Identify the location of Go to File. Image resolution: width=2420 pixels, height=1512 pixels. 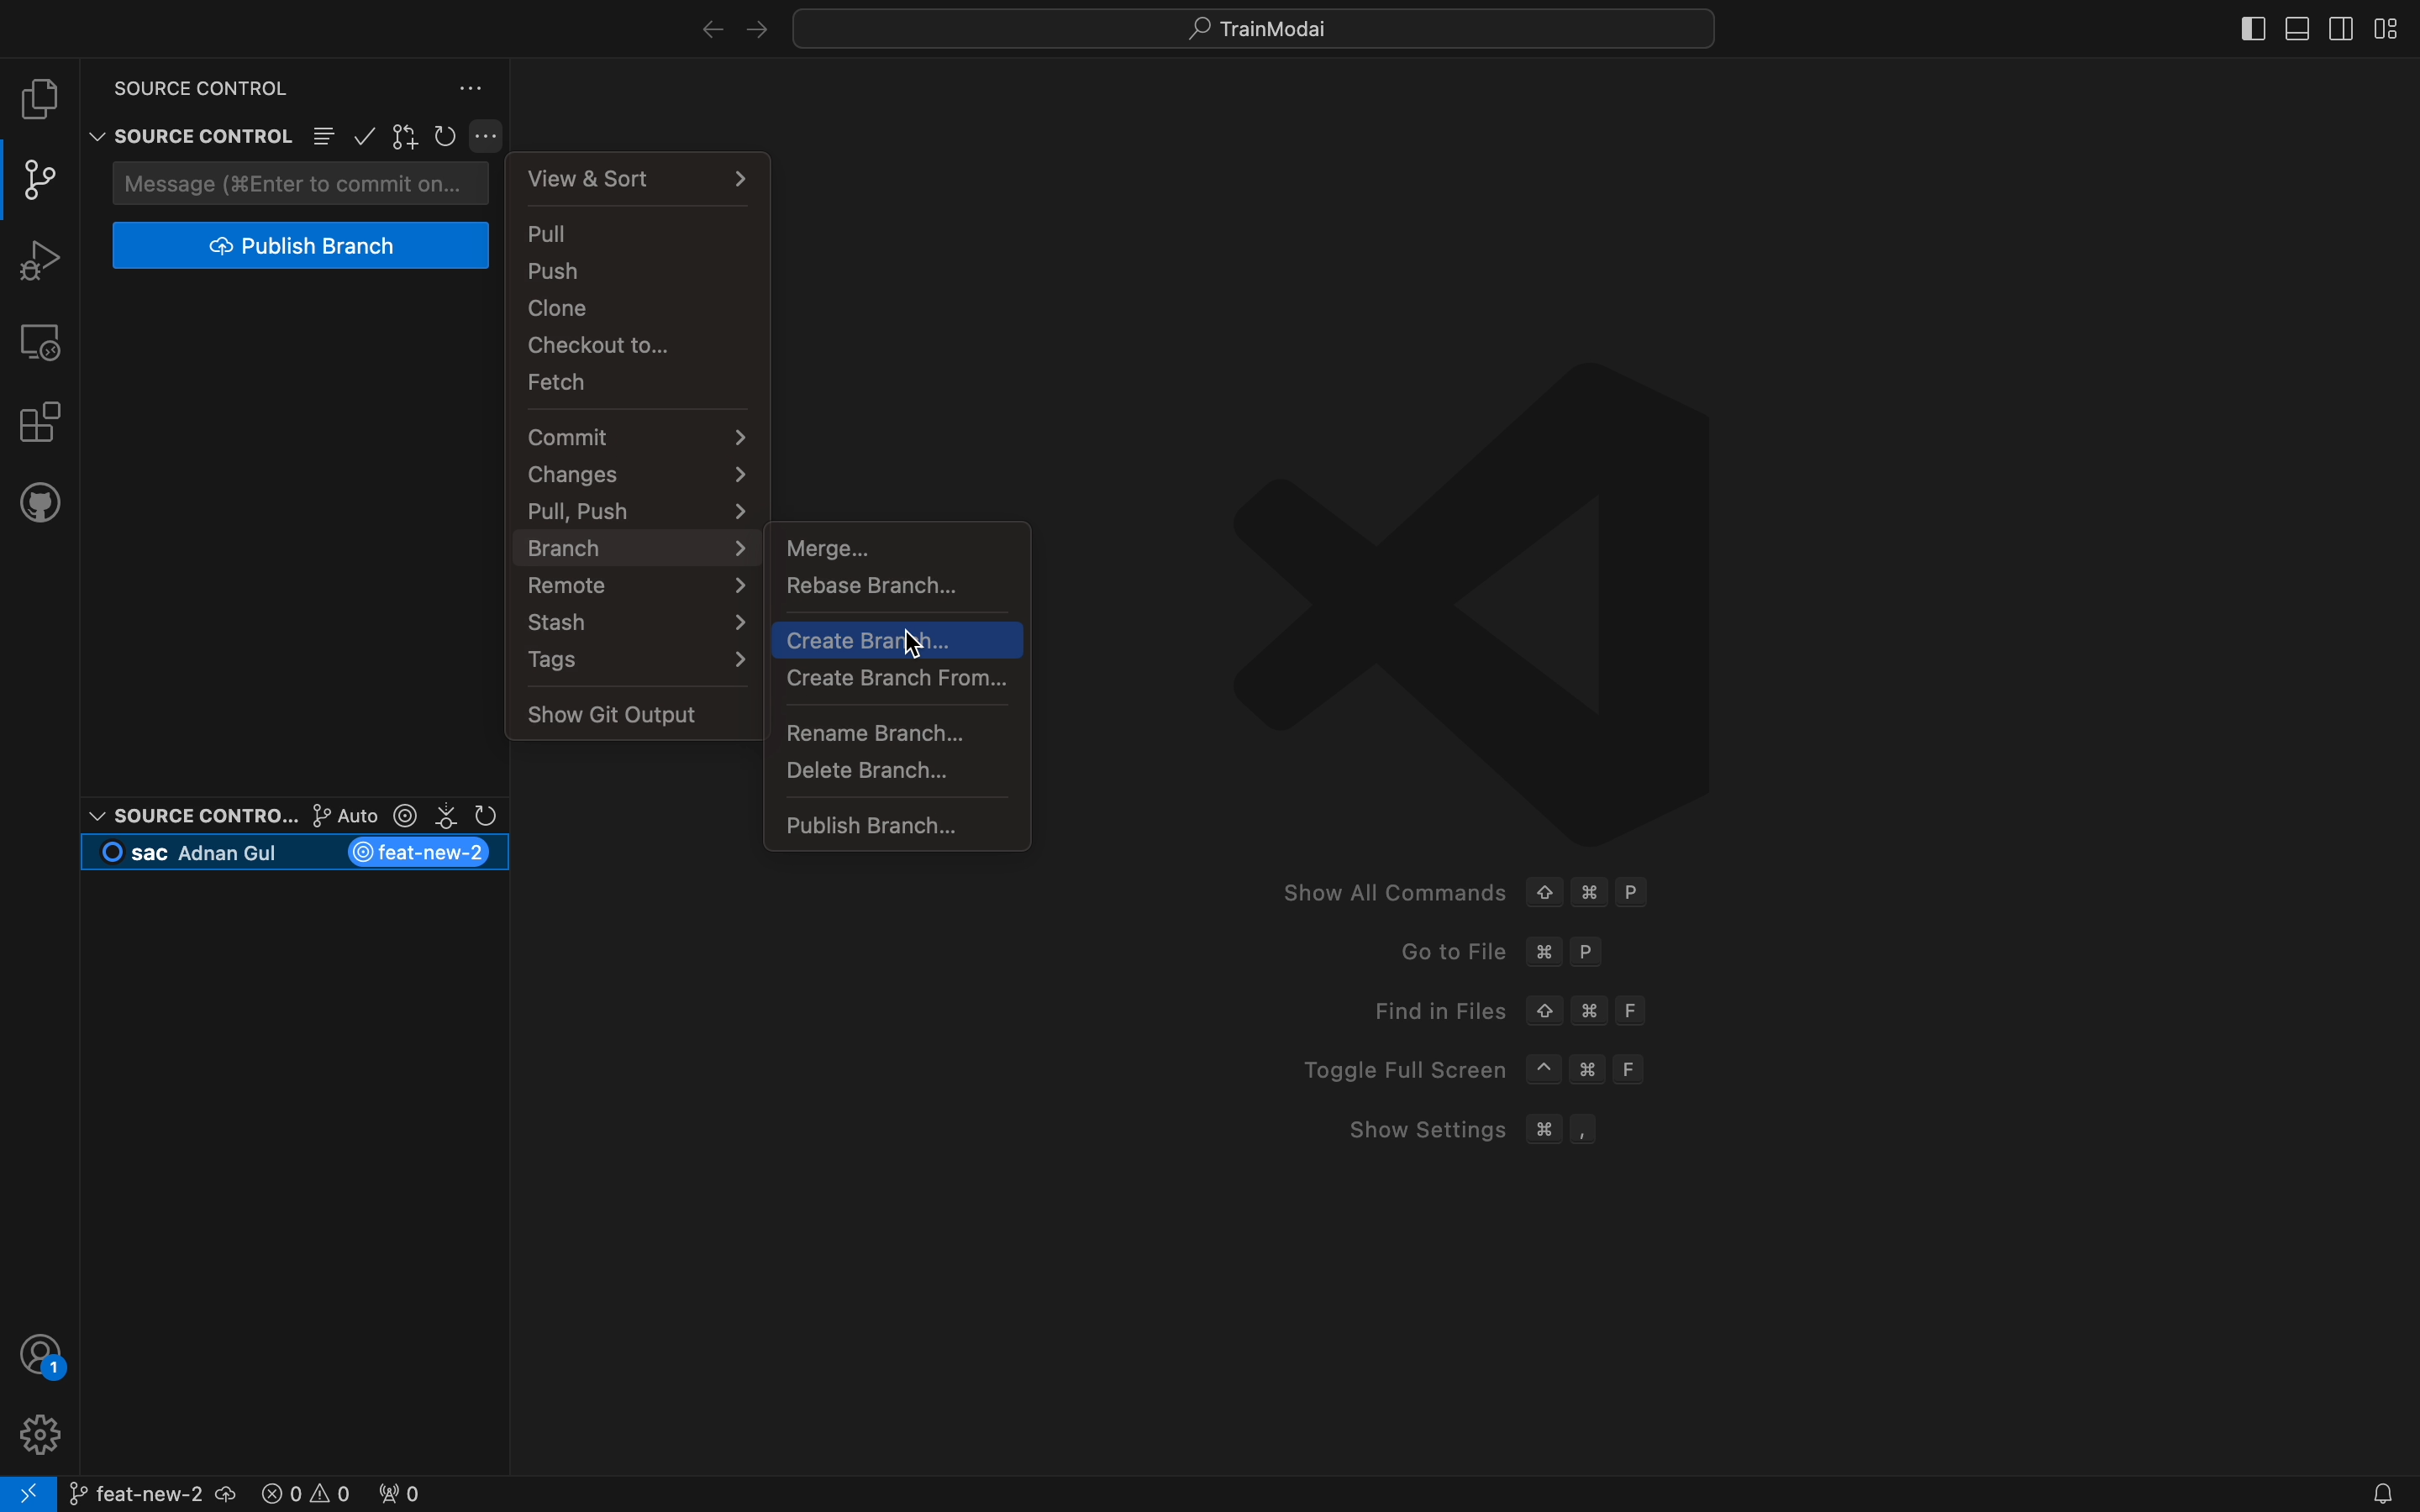
(1432, 953).